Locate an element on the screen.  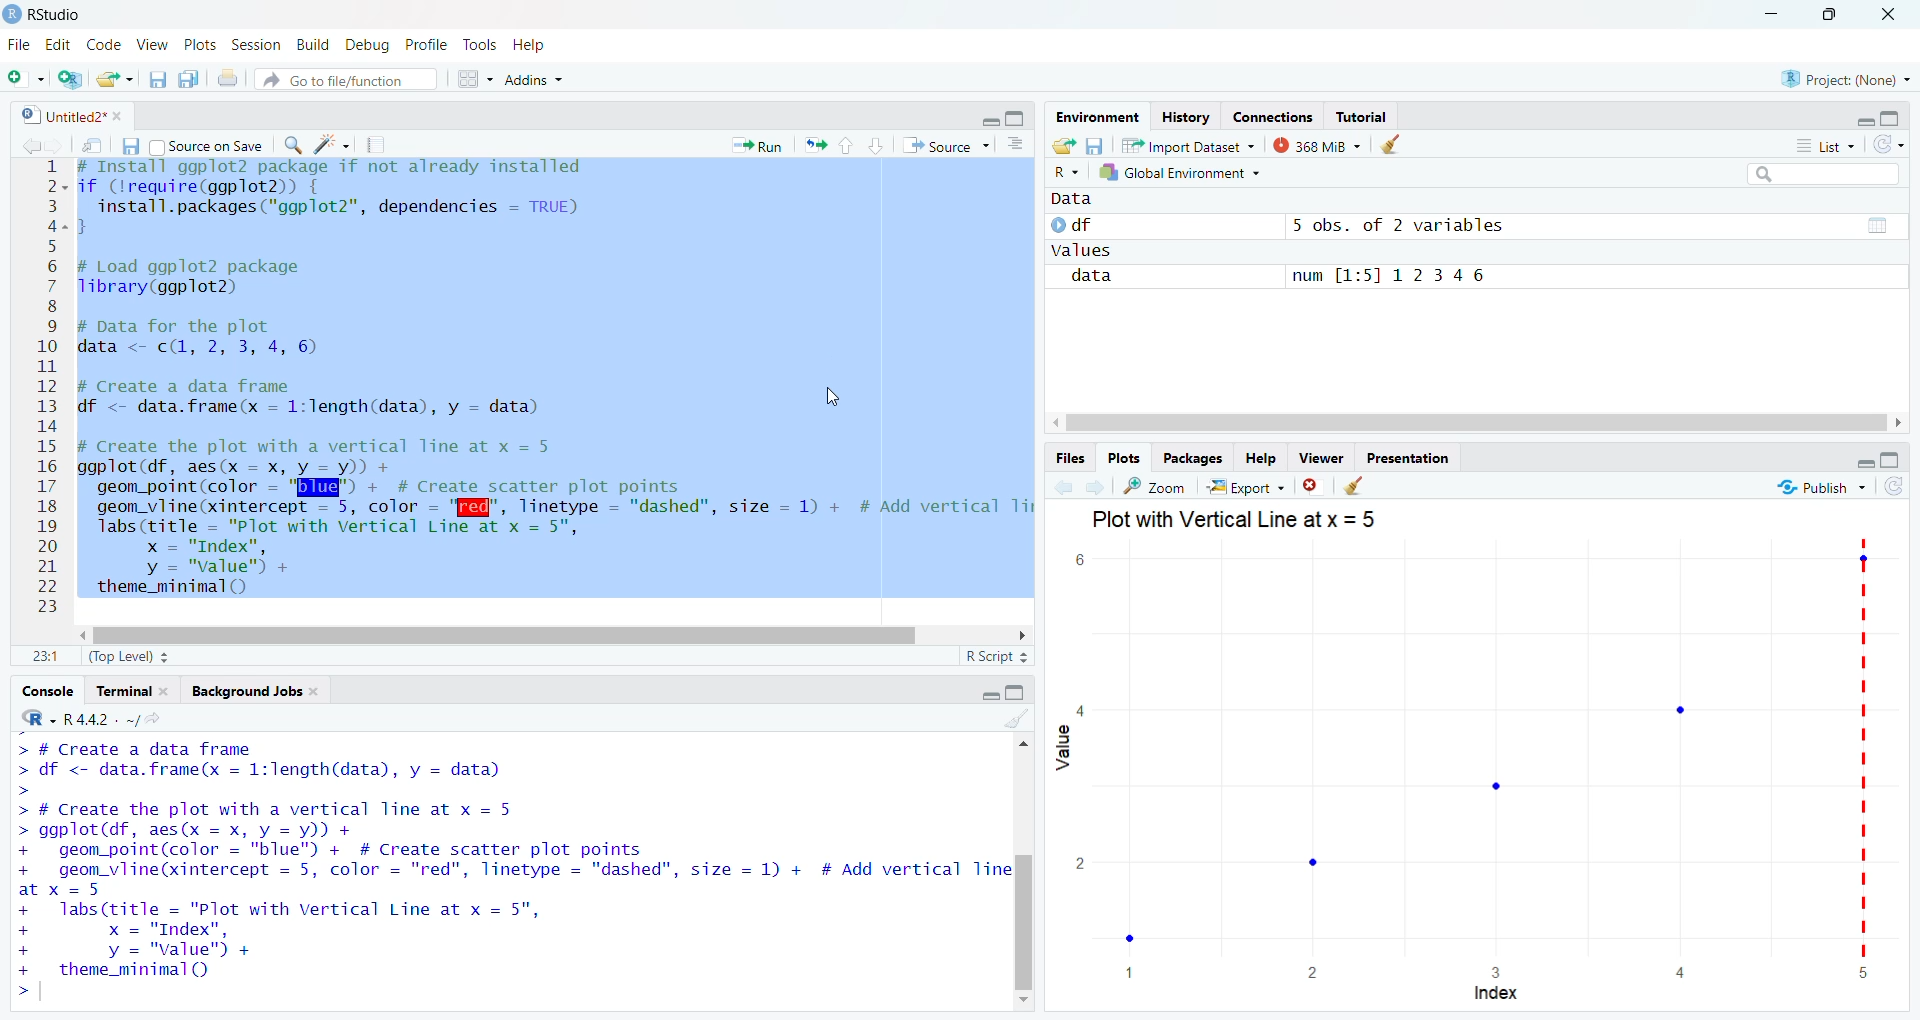
“* Source ~ is located at coordinates (952, 146).